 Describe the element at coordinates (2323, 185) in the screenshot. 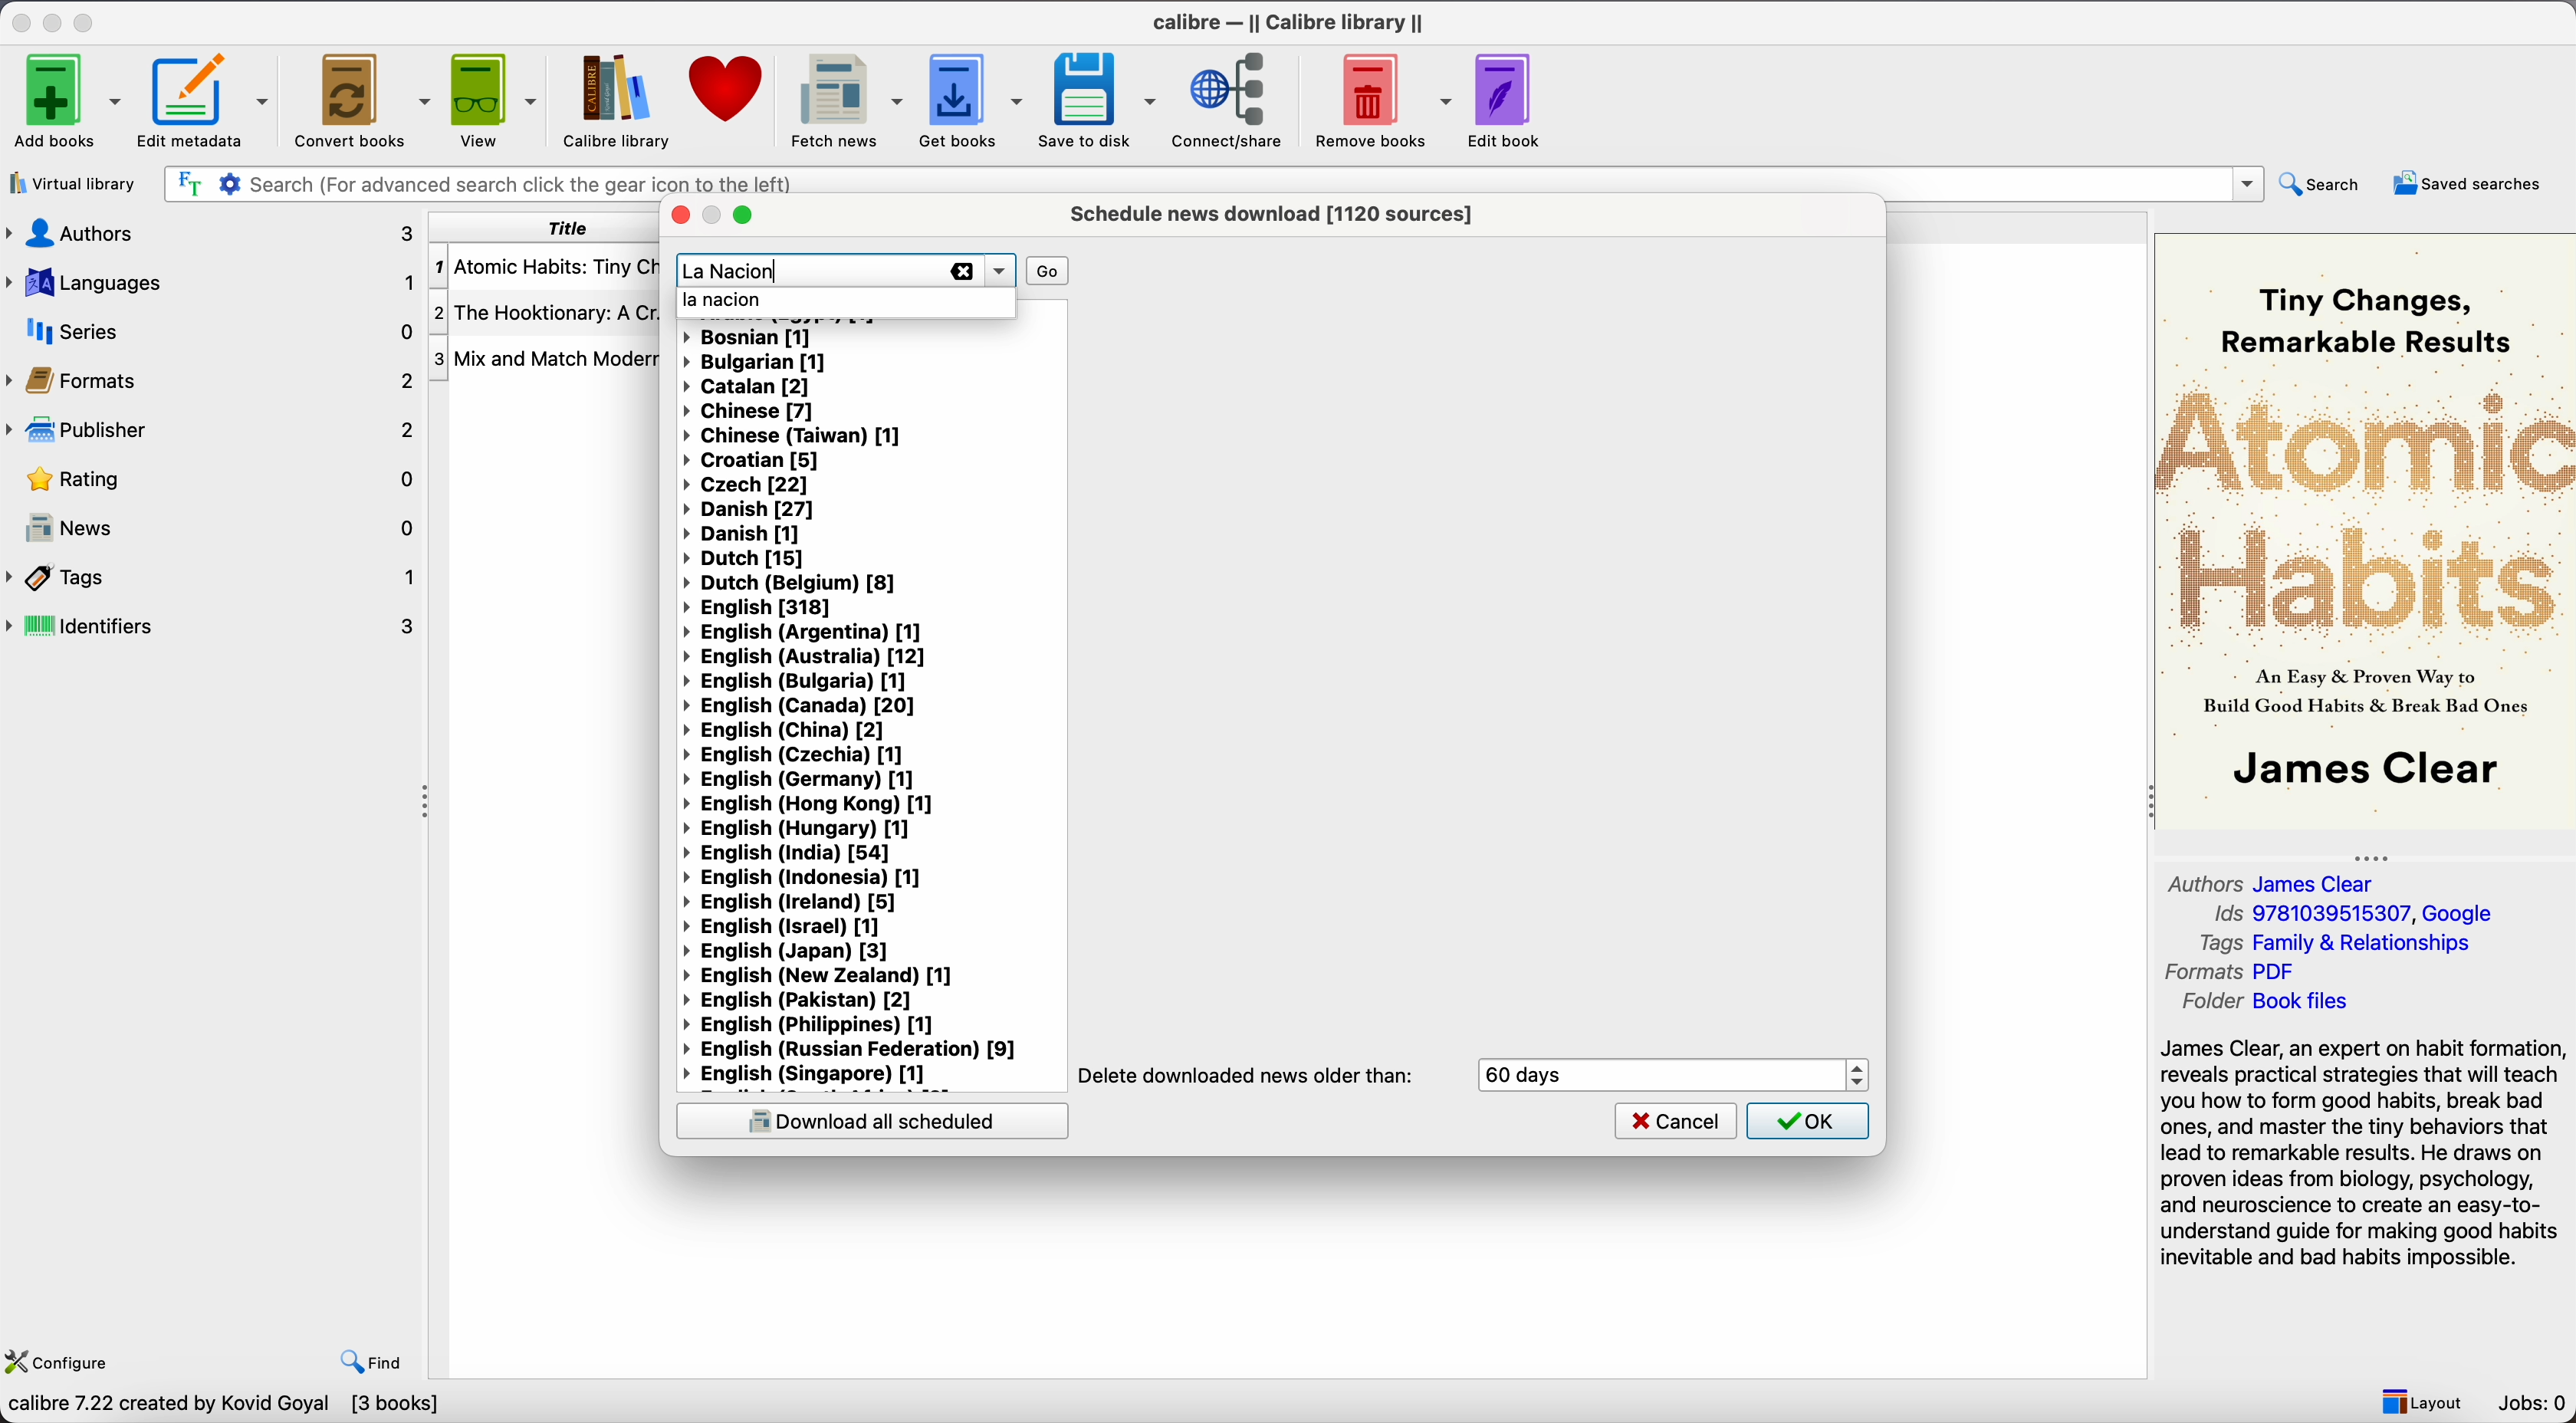

I see `search` at that location.